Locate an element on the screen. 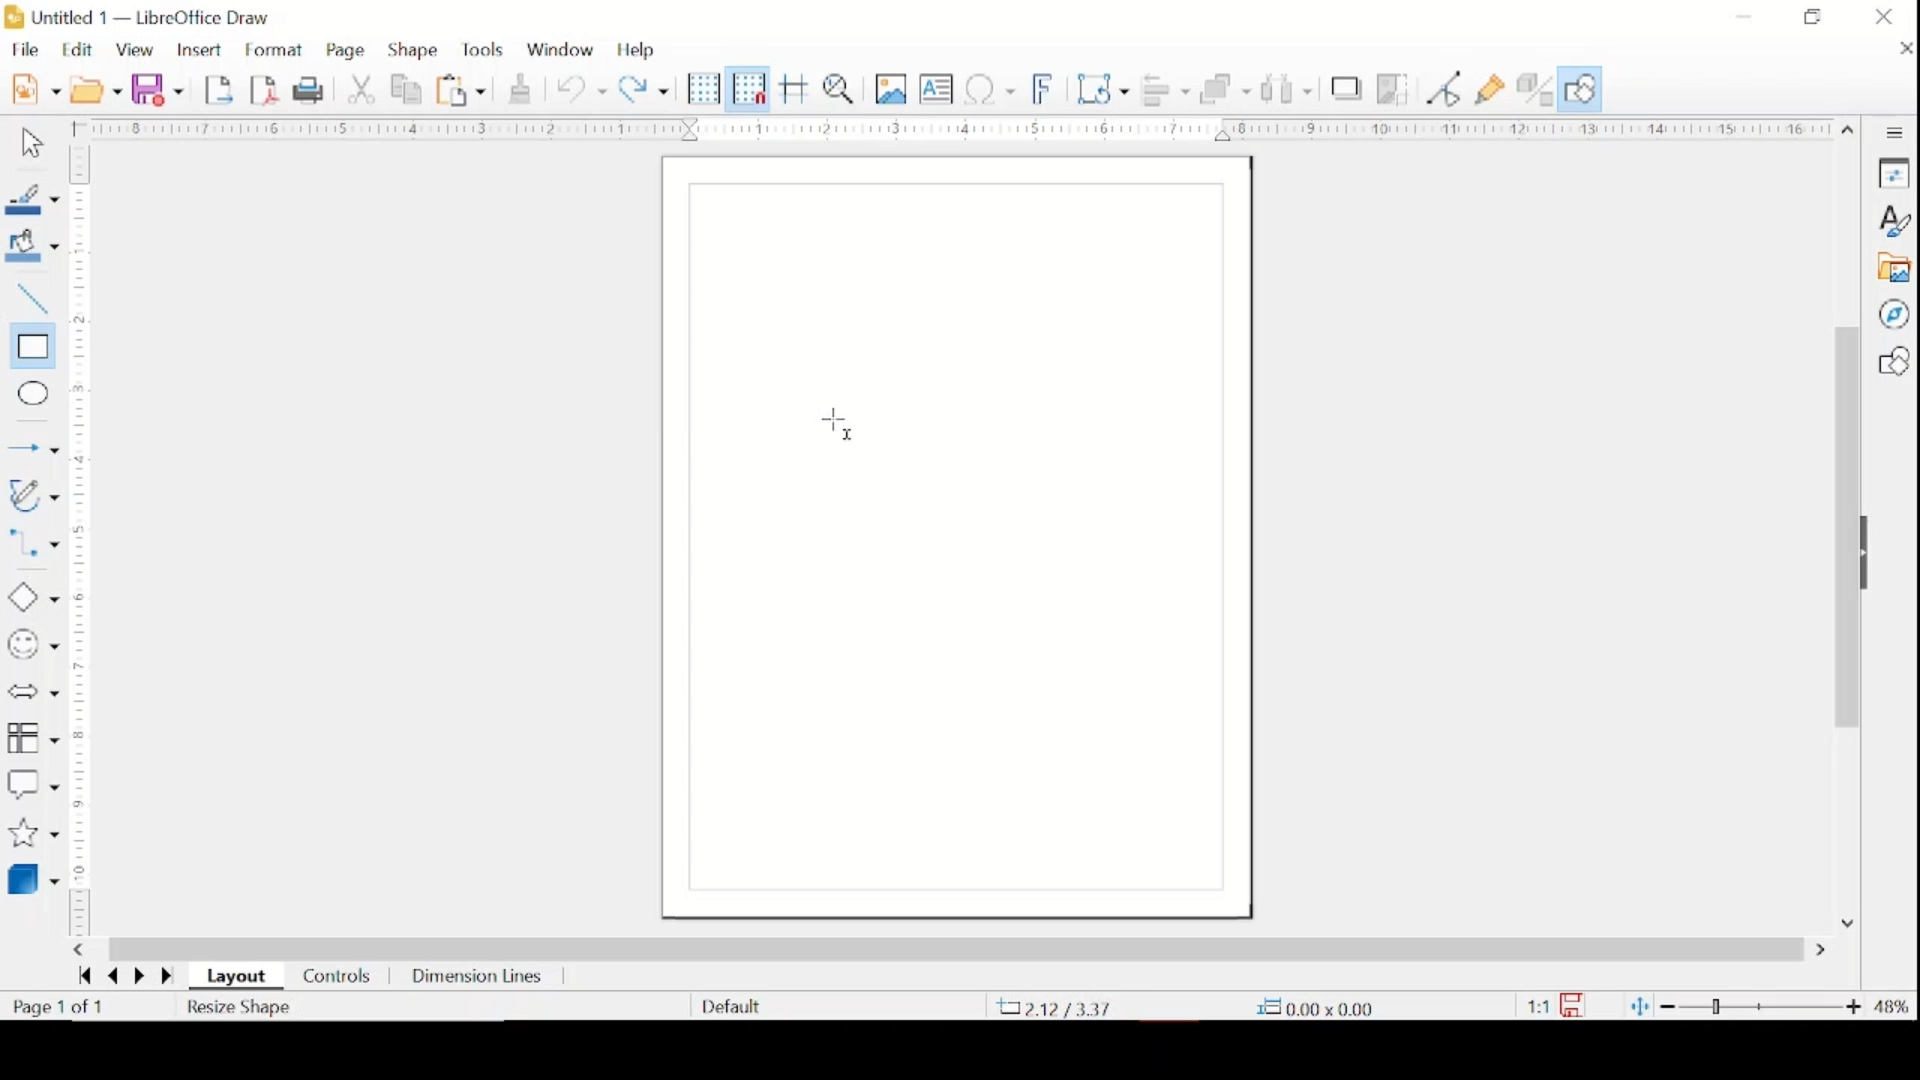 The image size is (1920, 1080). toggle extrusions is located at coordinates (1535, 91).